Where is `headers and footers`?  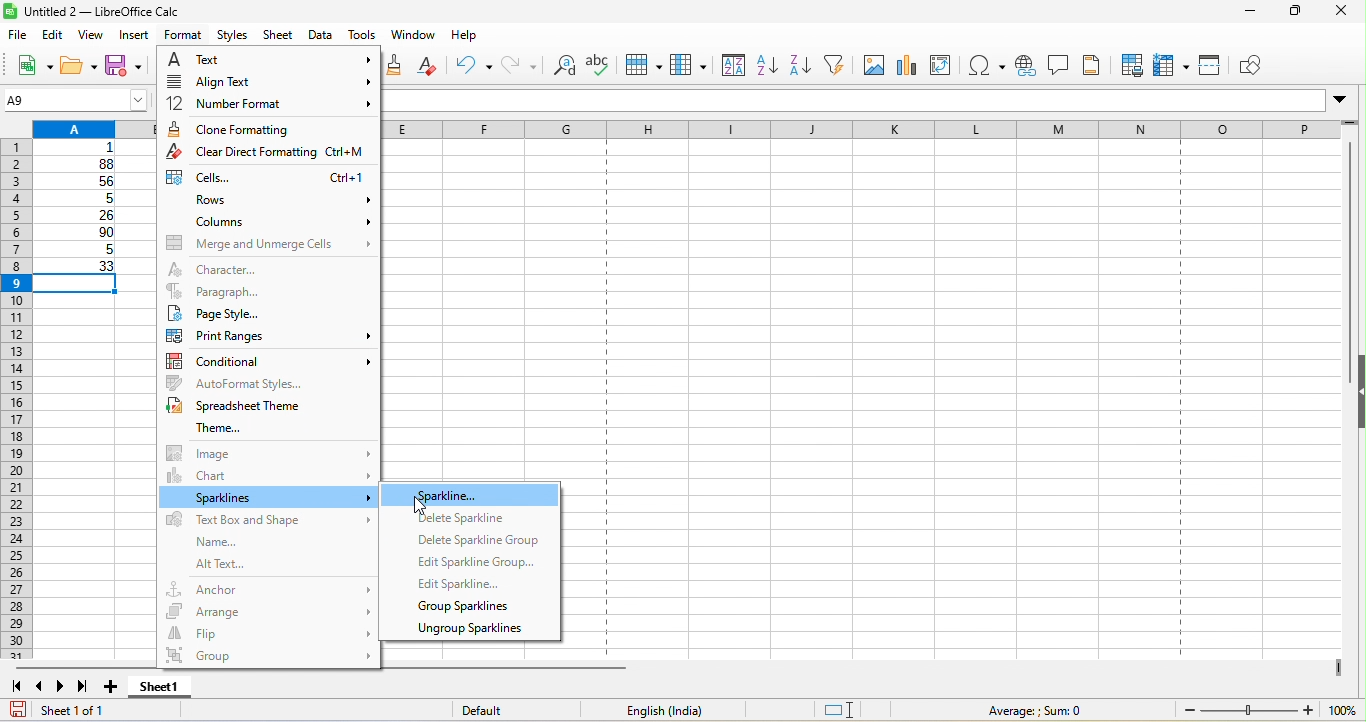 headers and footers is located at coordinates (1094, 65).